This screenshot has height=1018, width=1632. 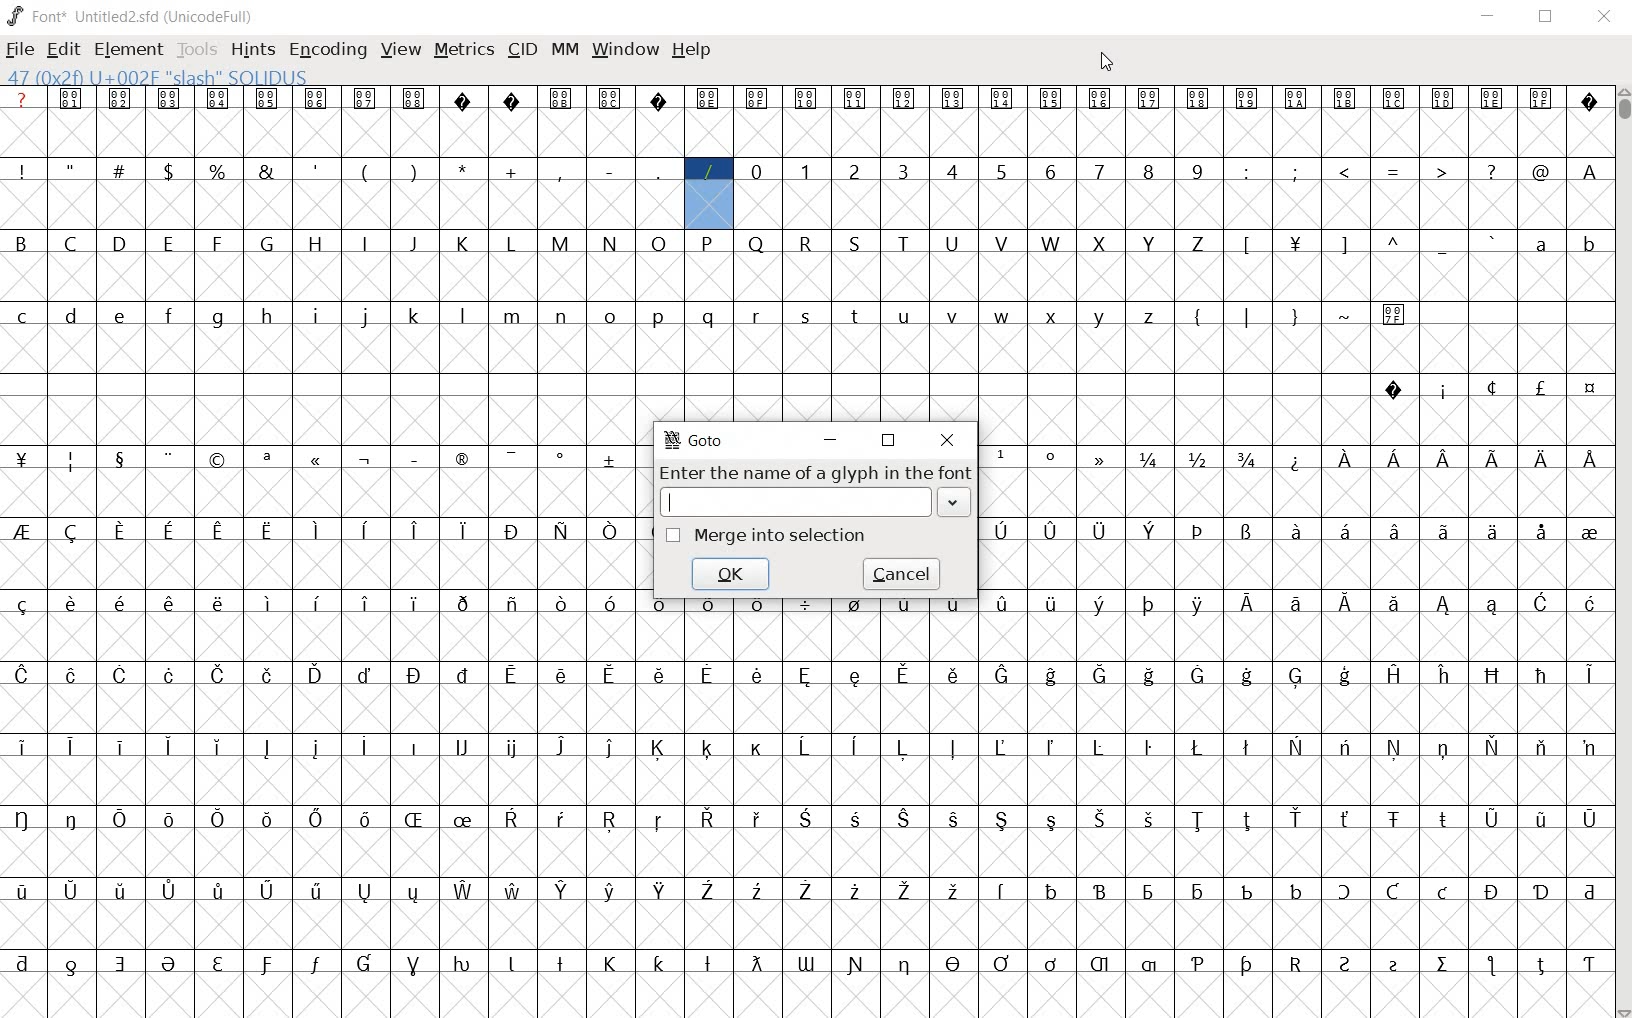 What do you see at coordinates (1051, 964) in the screenshot?
I see `glyph` at bounding box center [1051, 964].